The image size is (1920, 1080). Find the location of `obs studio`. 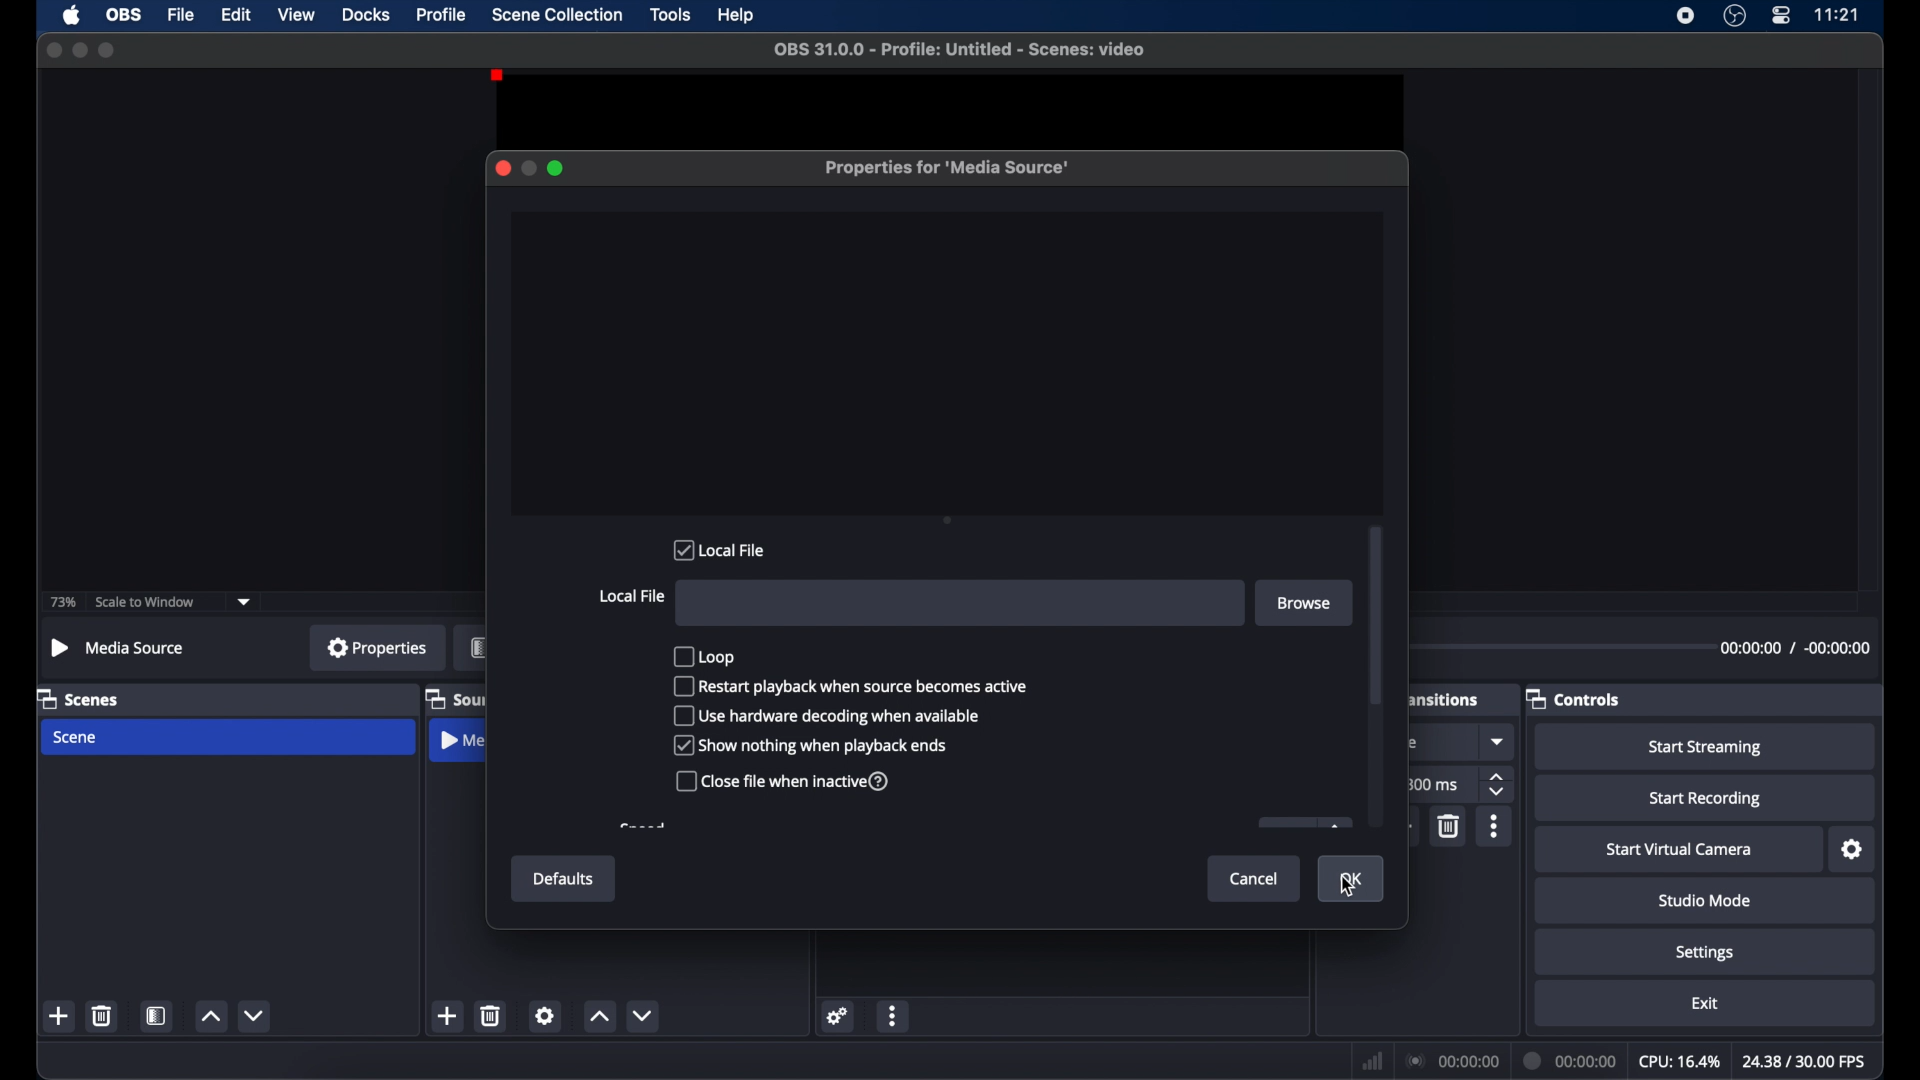

obs studio is located at coordinates (1735, 16).